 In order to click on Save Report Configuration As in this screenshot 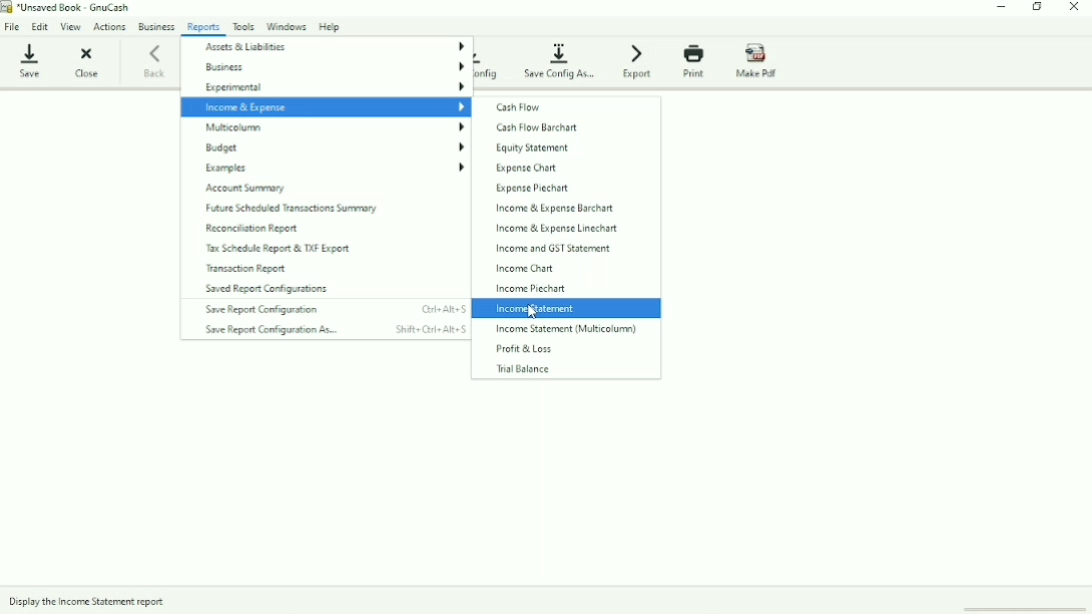, I will do `click(334, 330)`.